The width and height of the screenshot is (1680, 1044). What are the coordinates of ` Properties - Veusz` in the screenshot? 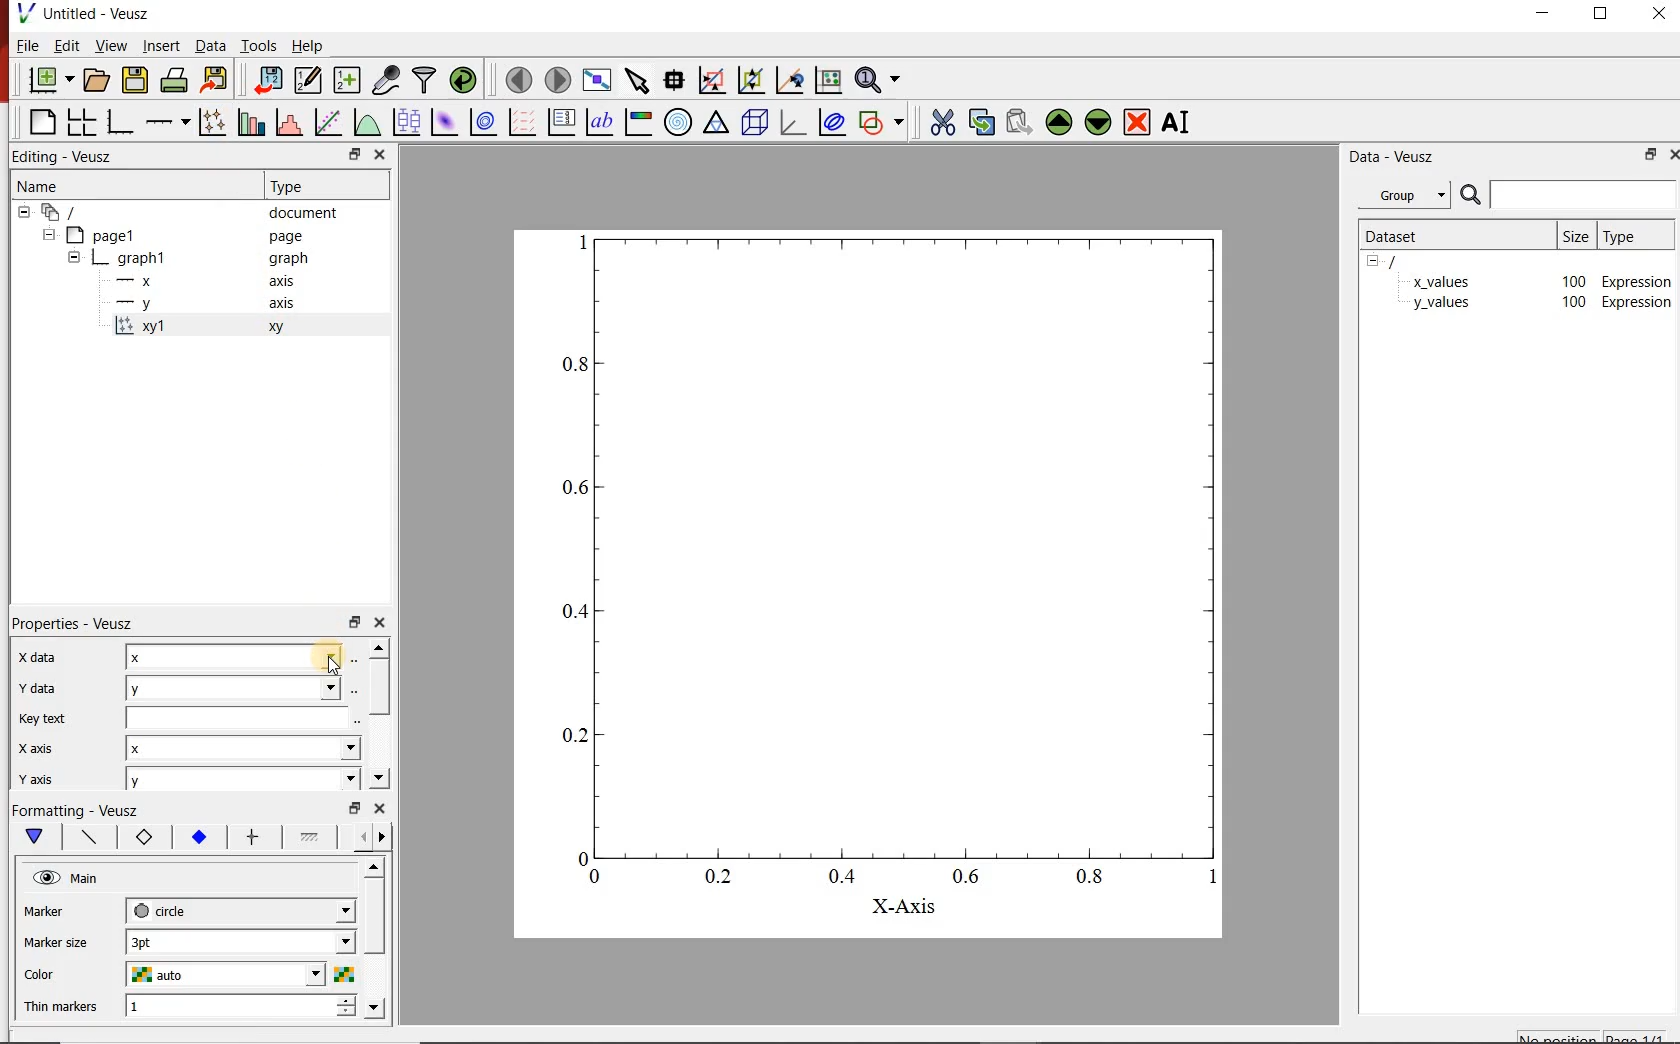 It's located at (78, 623).